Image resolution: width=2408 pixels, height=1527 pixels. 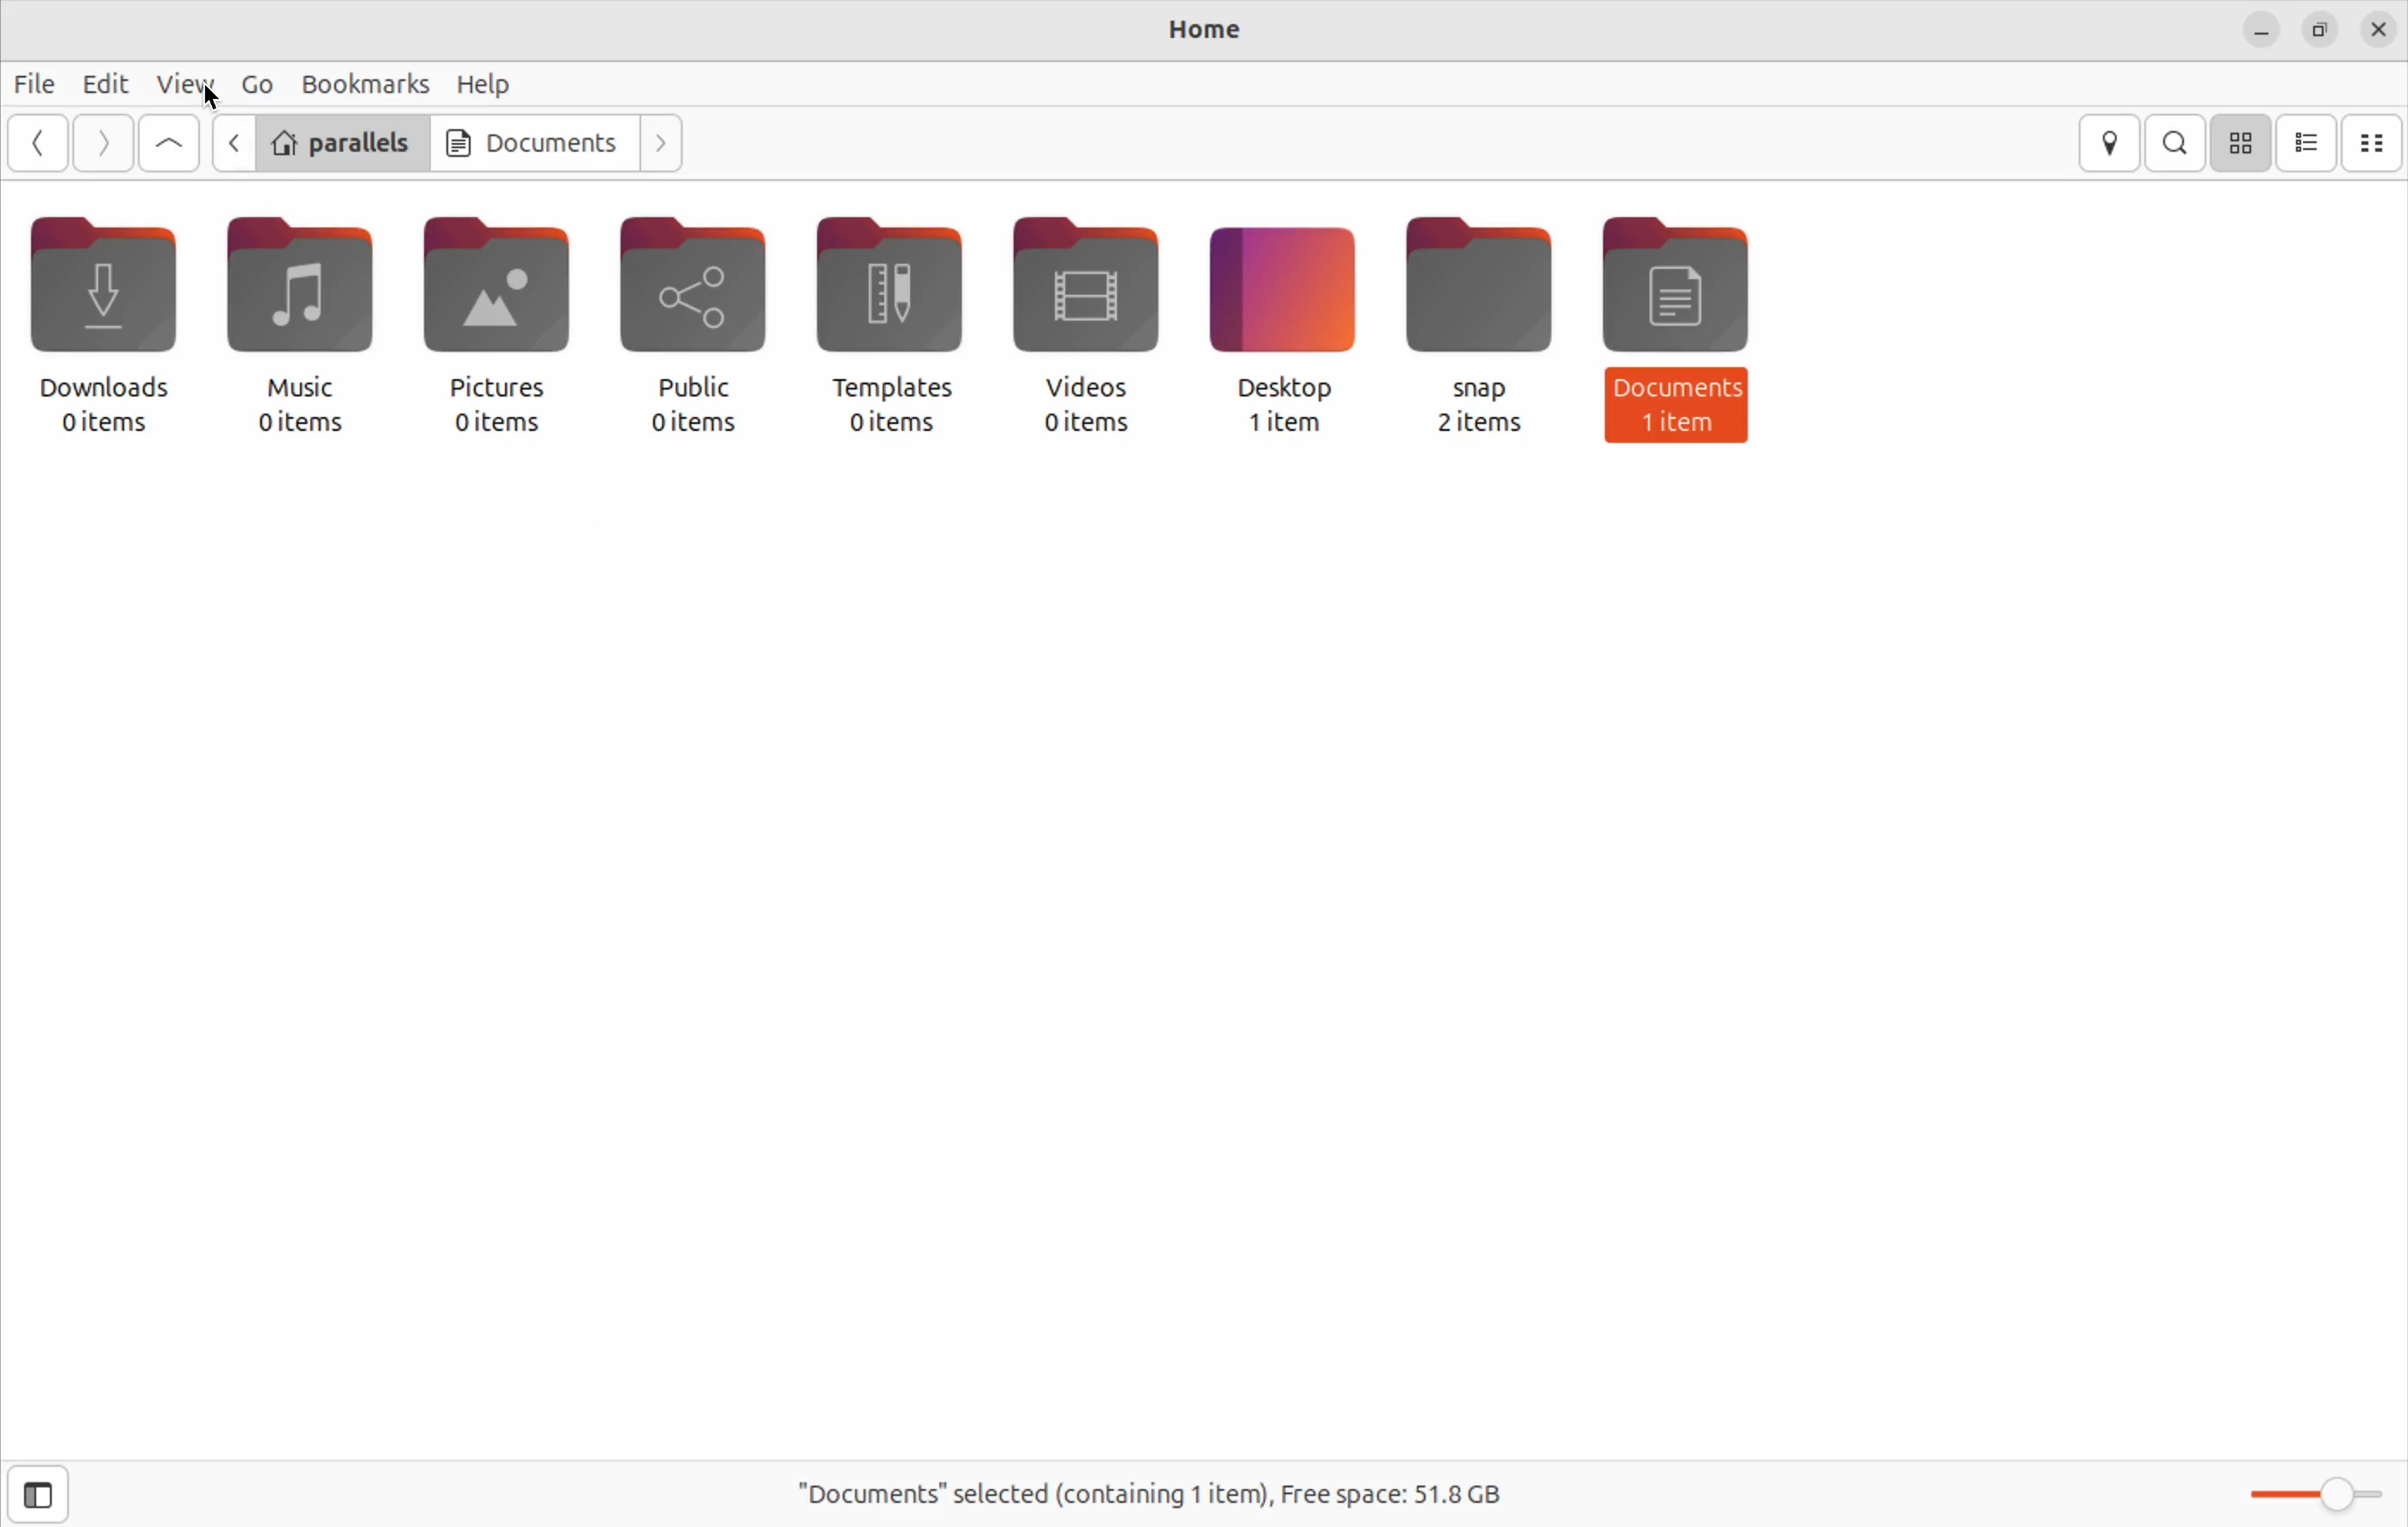 What do you see at coordinates (130, 432) in the screenshot?
I see `0 items` at bounding box center [130, 432].